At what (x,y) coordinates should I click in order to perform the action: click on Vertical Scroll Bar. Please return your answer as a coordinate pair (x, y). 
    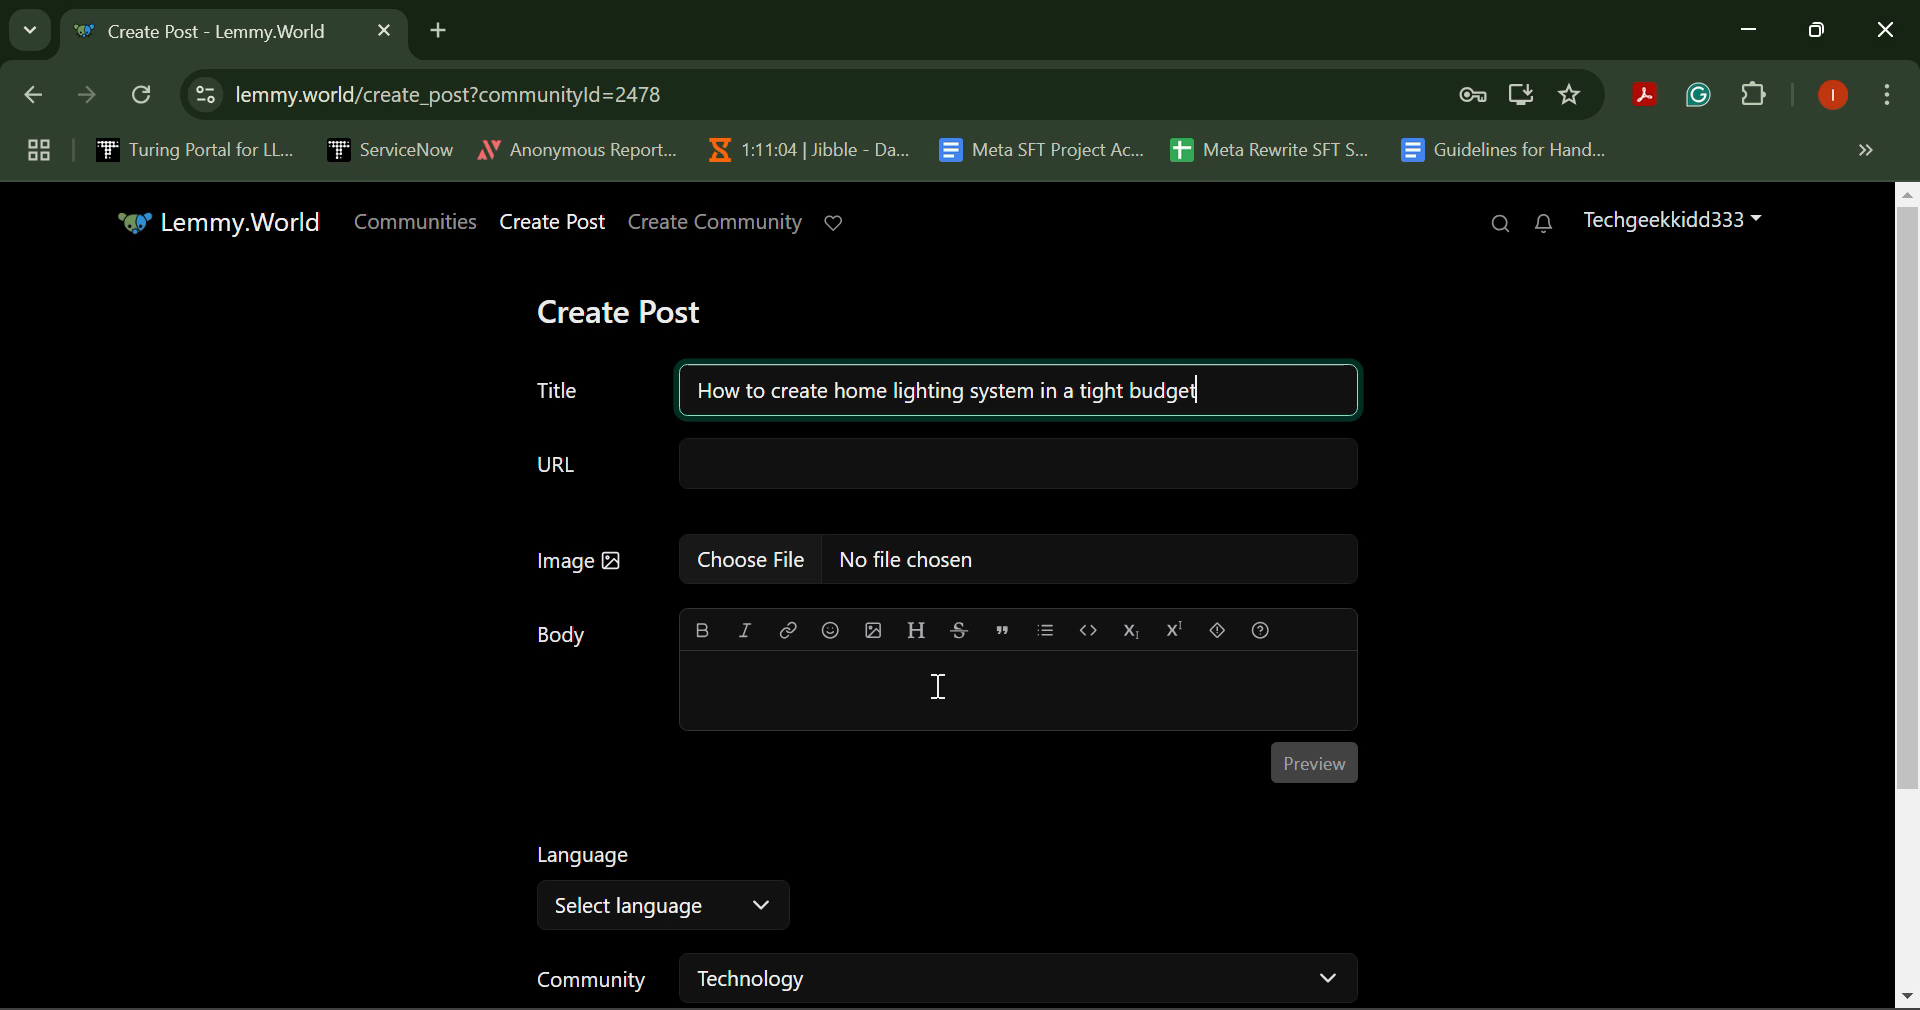
    Looking at the image, I should click on (1908, 596).